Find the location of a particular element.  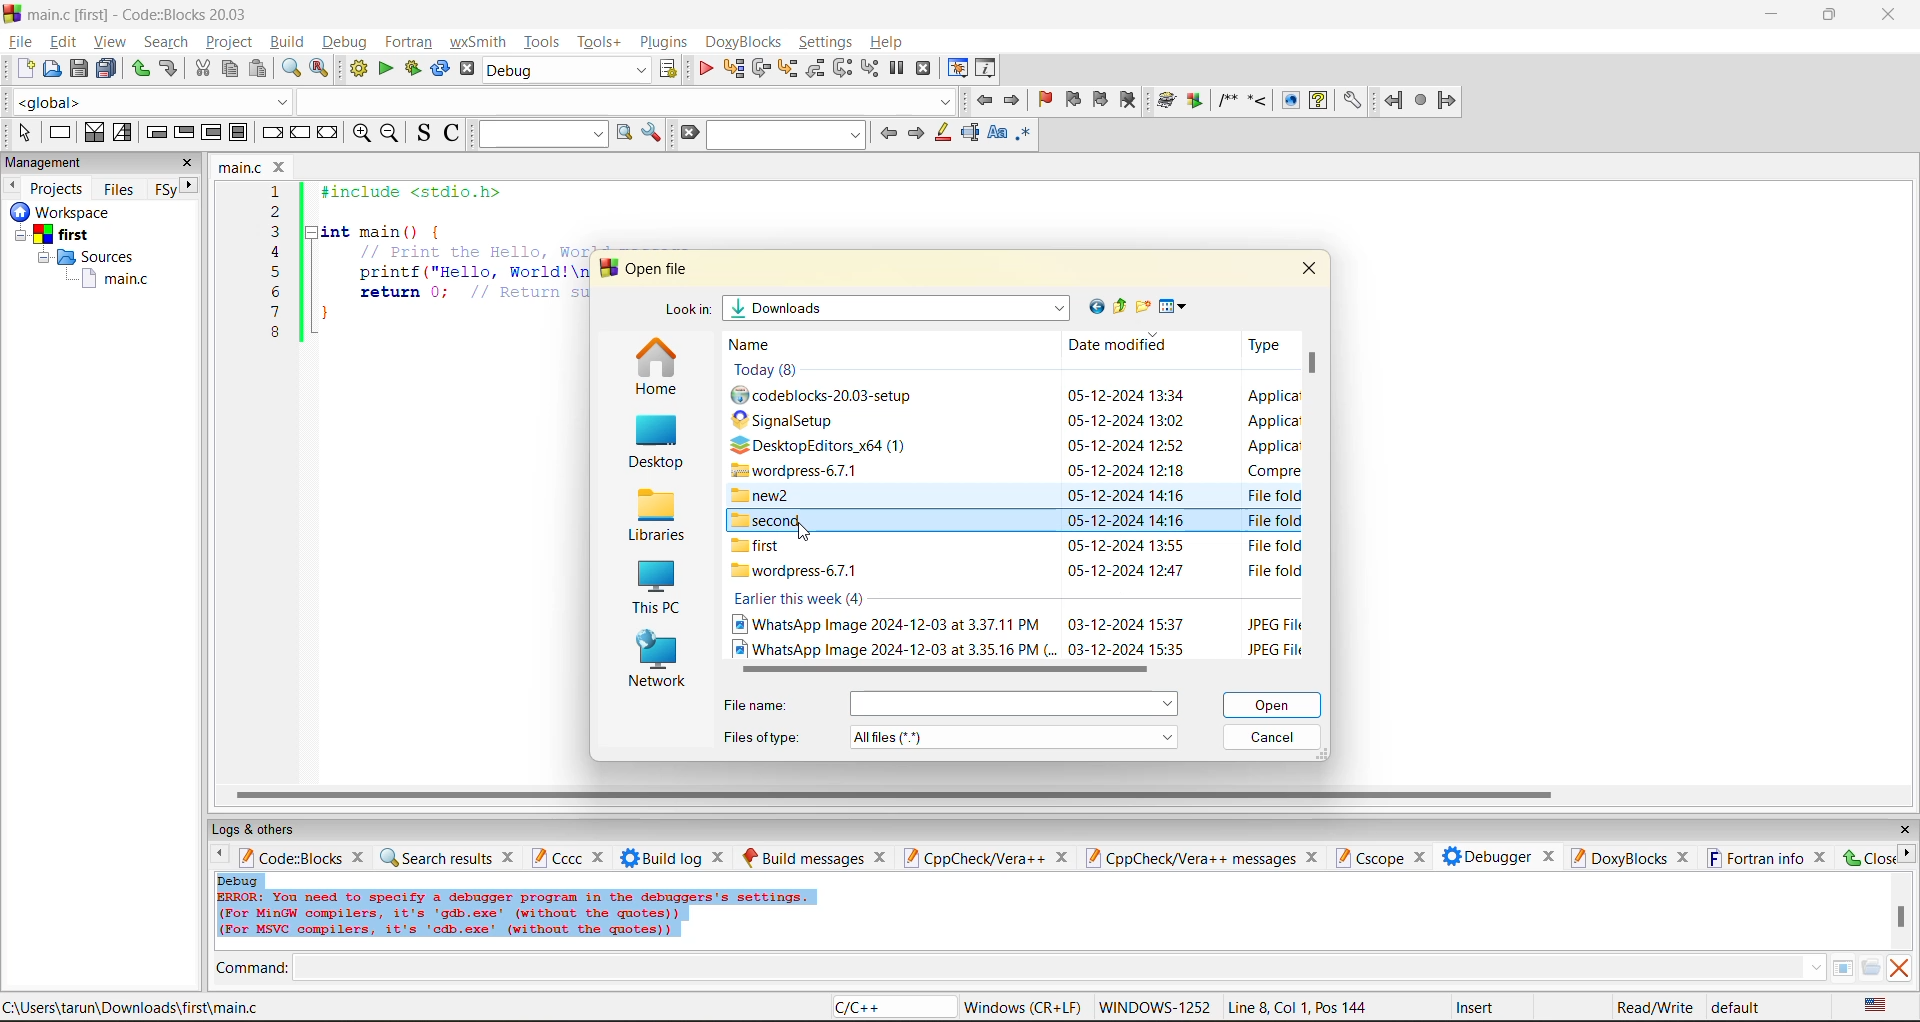

down is located at coordinates (1815, 967).